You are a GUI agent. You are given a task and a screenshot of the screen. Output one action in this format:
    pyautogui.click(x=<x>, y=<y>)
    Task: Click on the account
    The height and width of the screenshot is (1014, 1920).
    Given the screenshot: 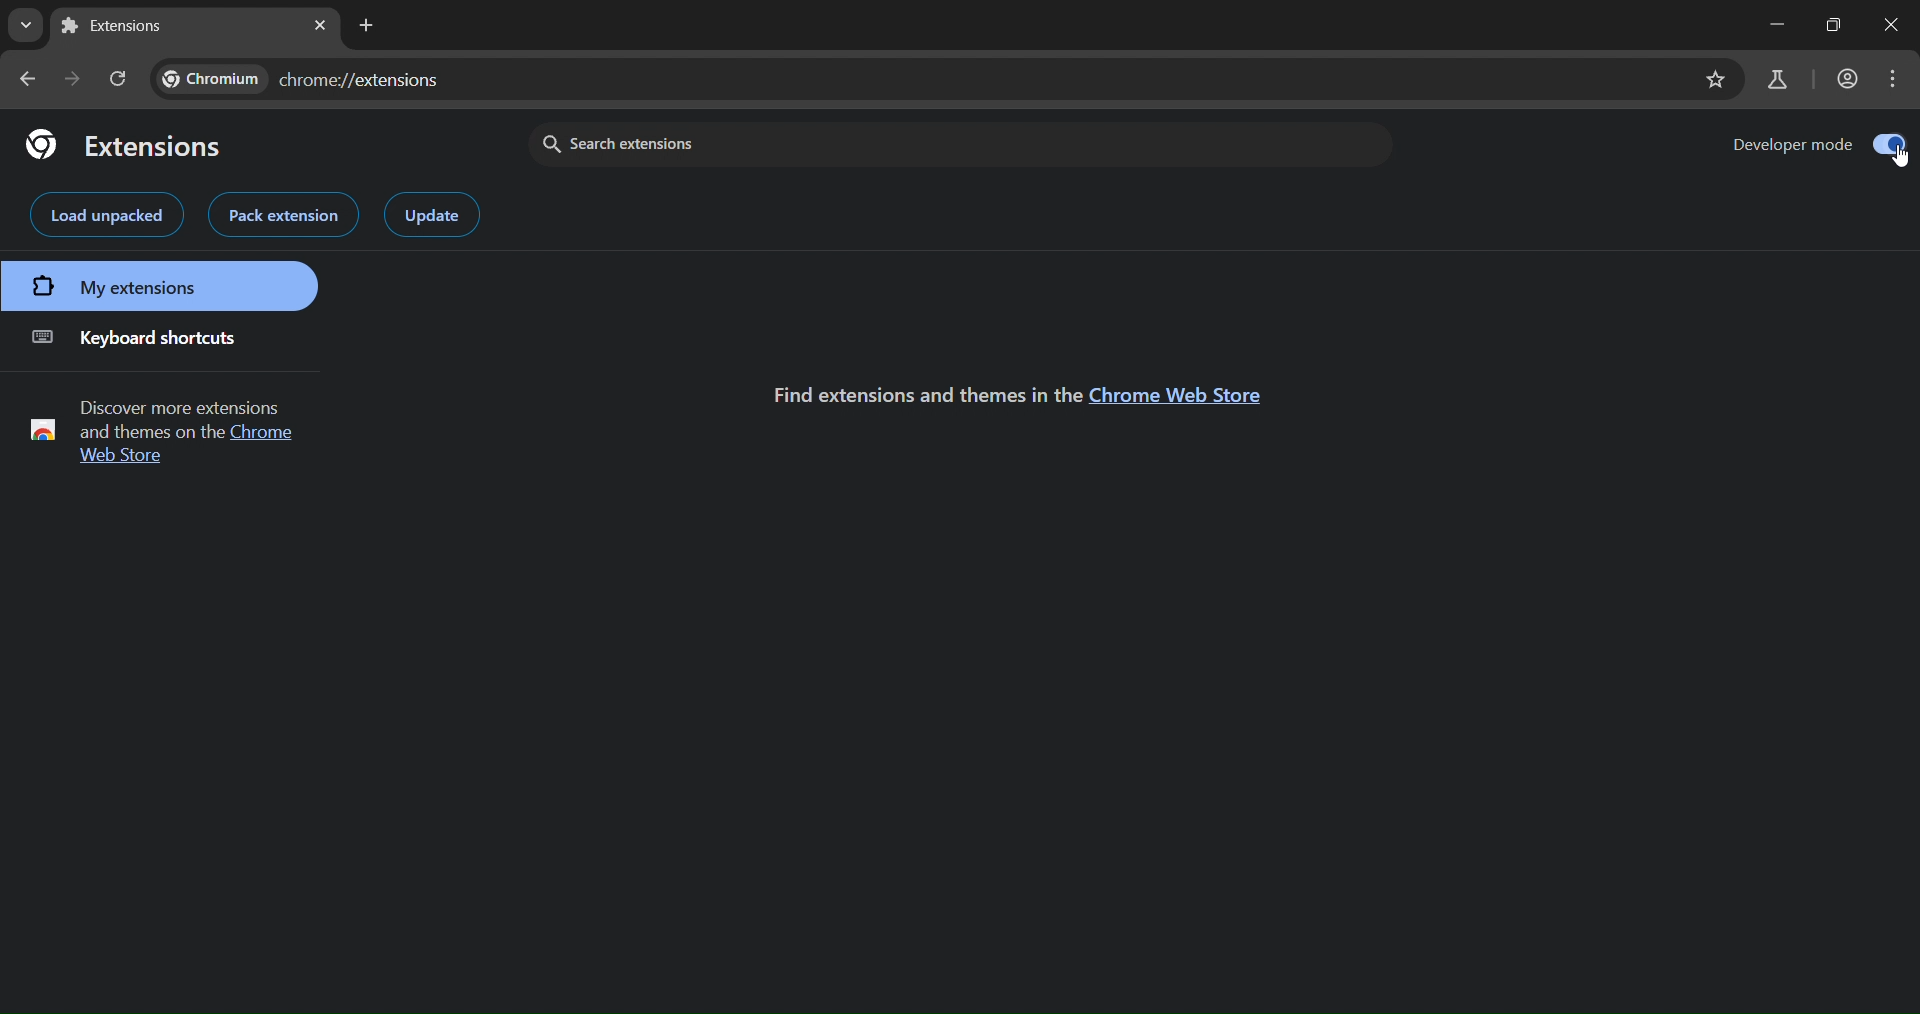 What is the action you would take?
    pyautogui.click(x=1848, y=78)
    